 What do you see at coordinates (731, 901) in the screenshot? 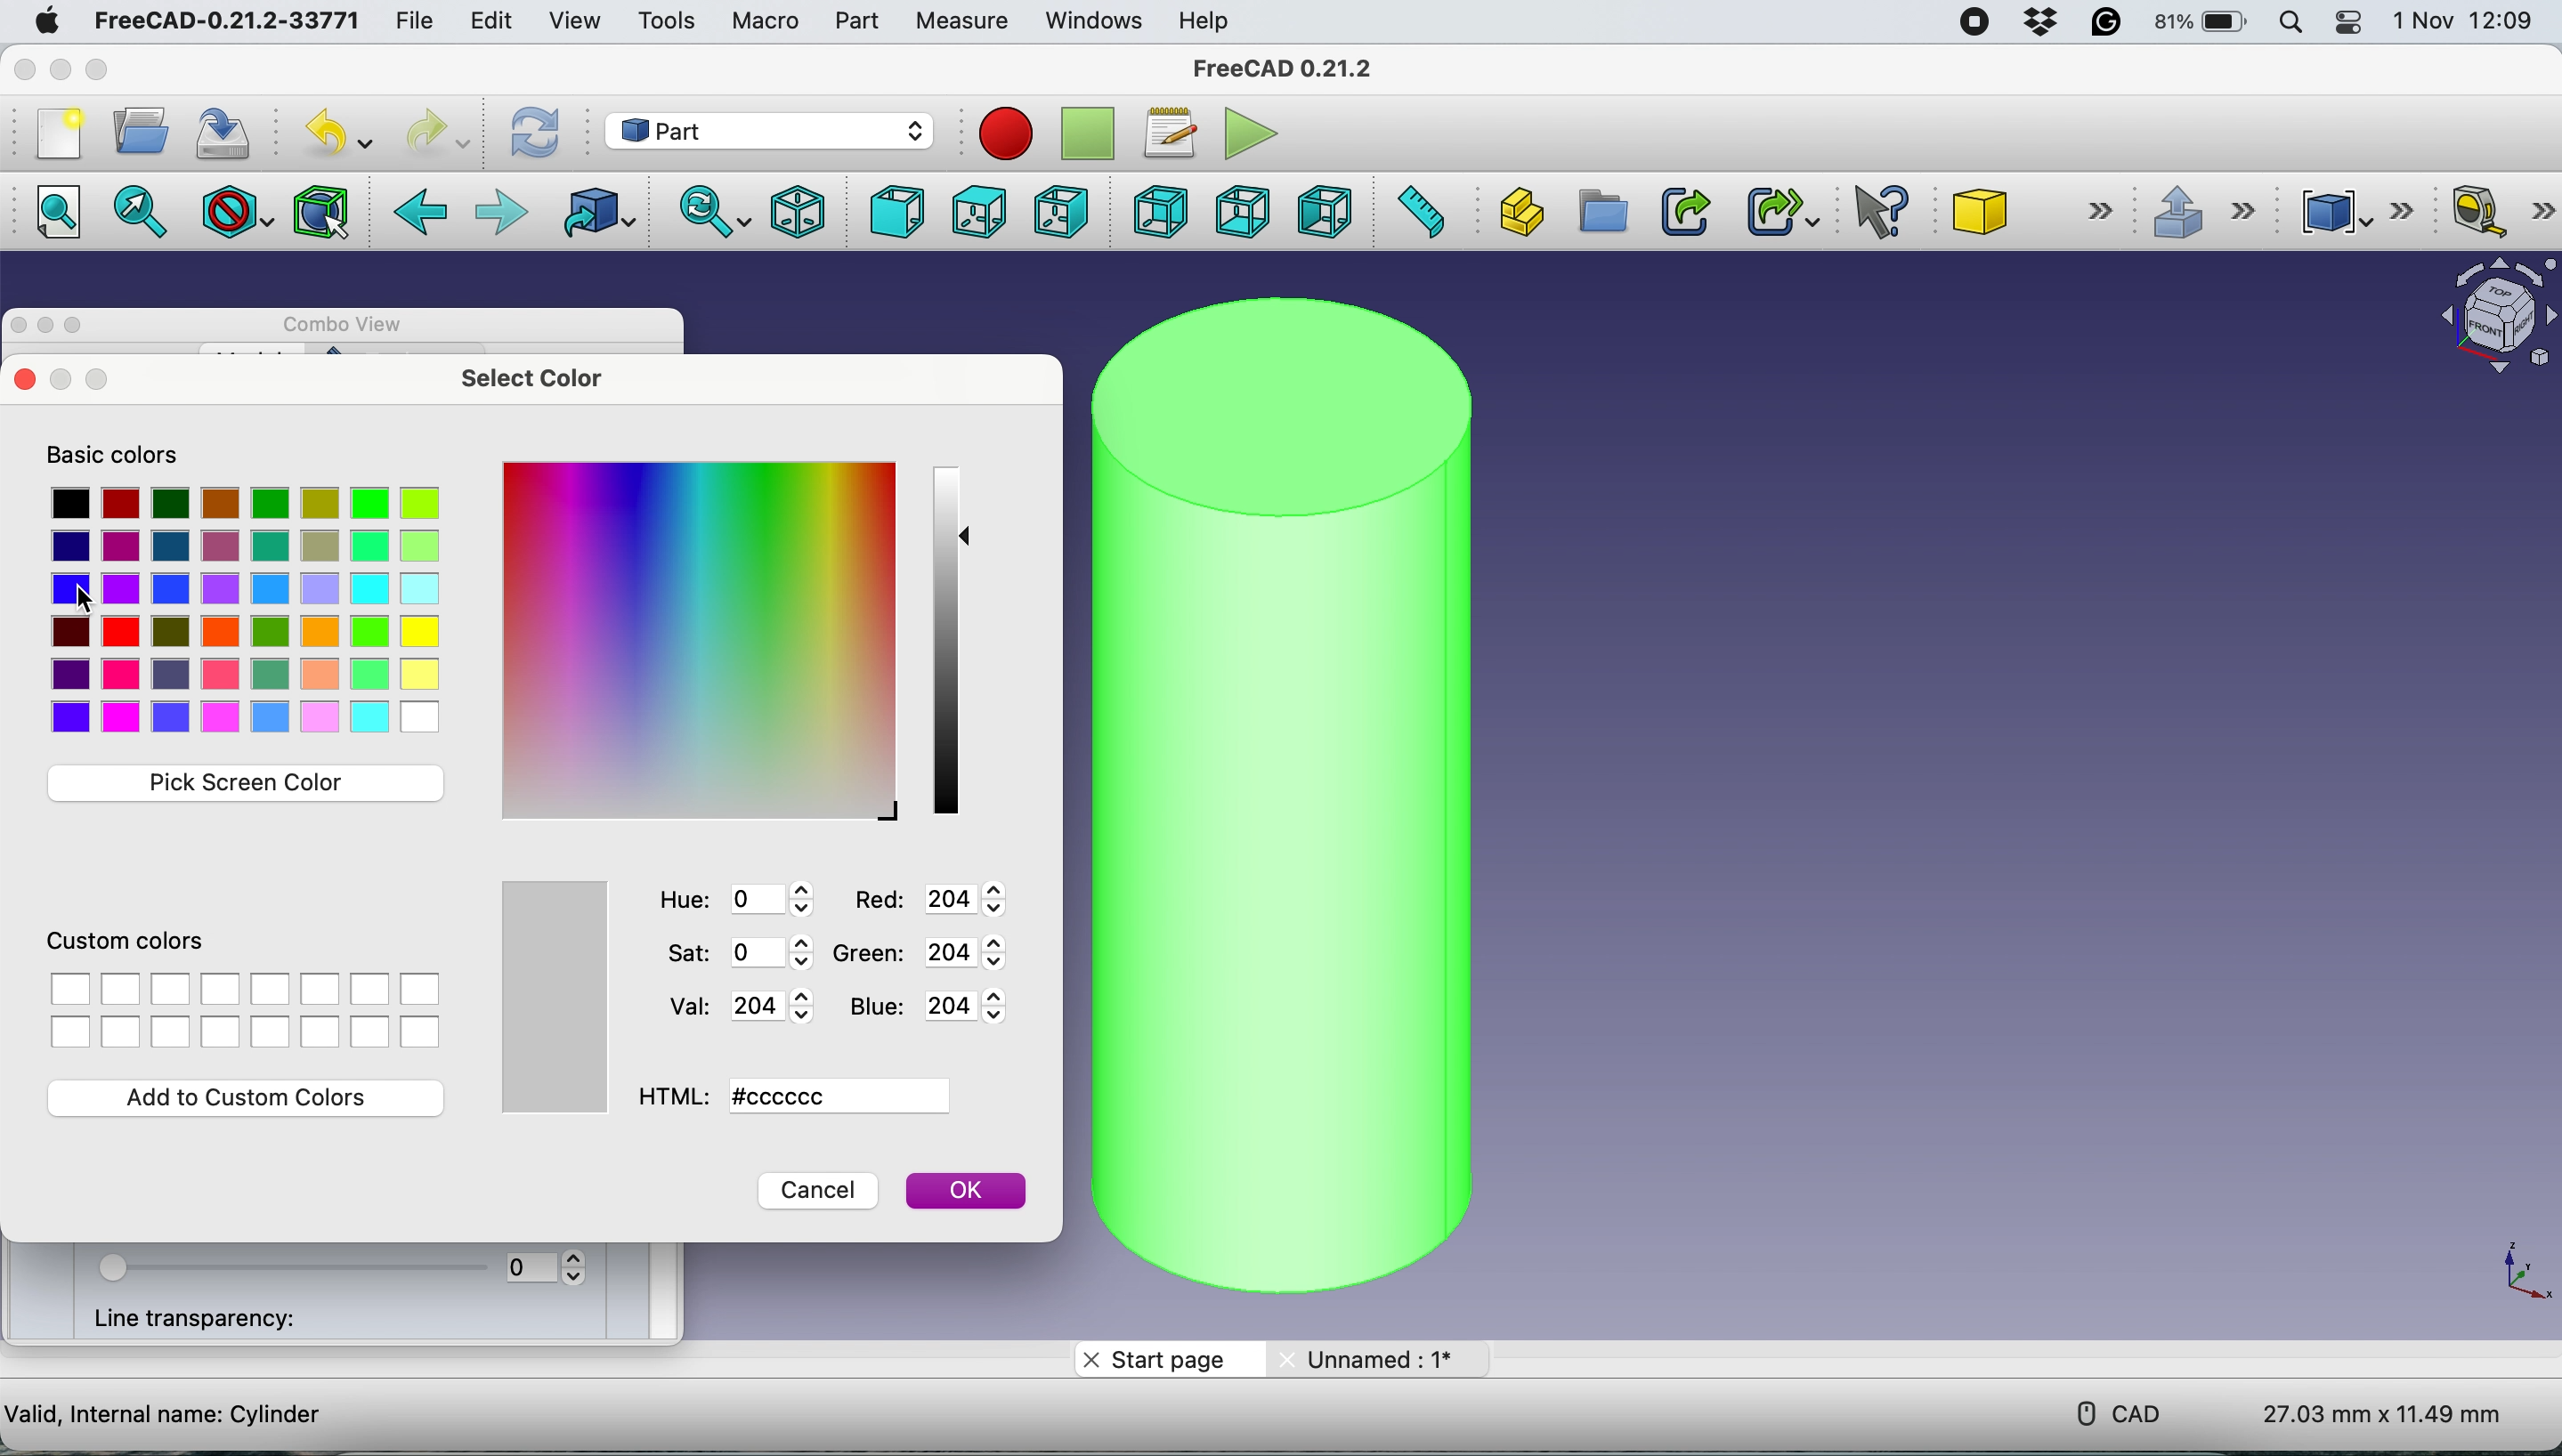
I see `hue` at bounding box center [731, 901].